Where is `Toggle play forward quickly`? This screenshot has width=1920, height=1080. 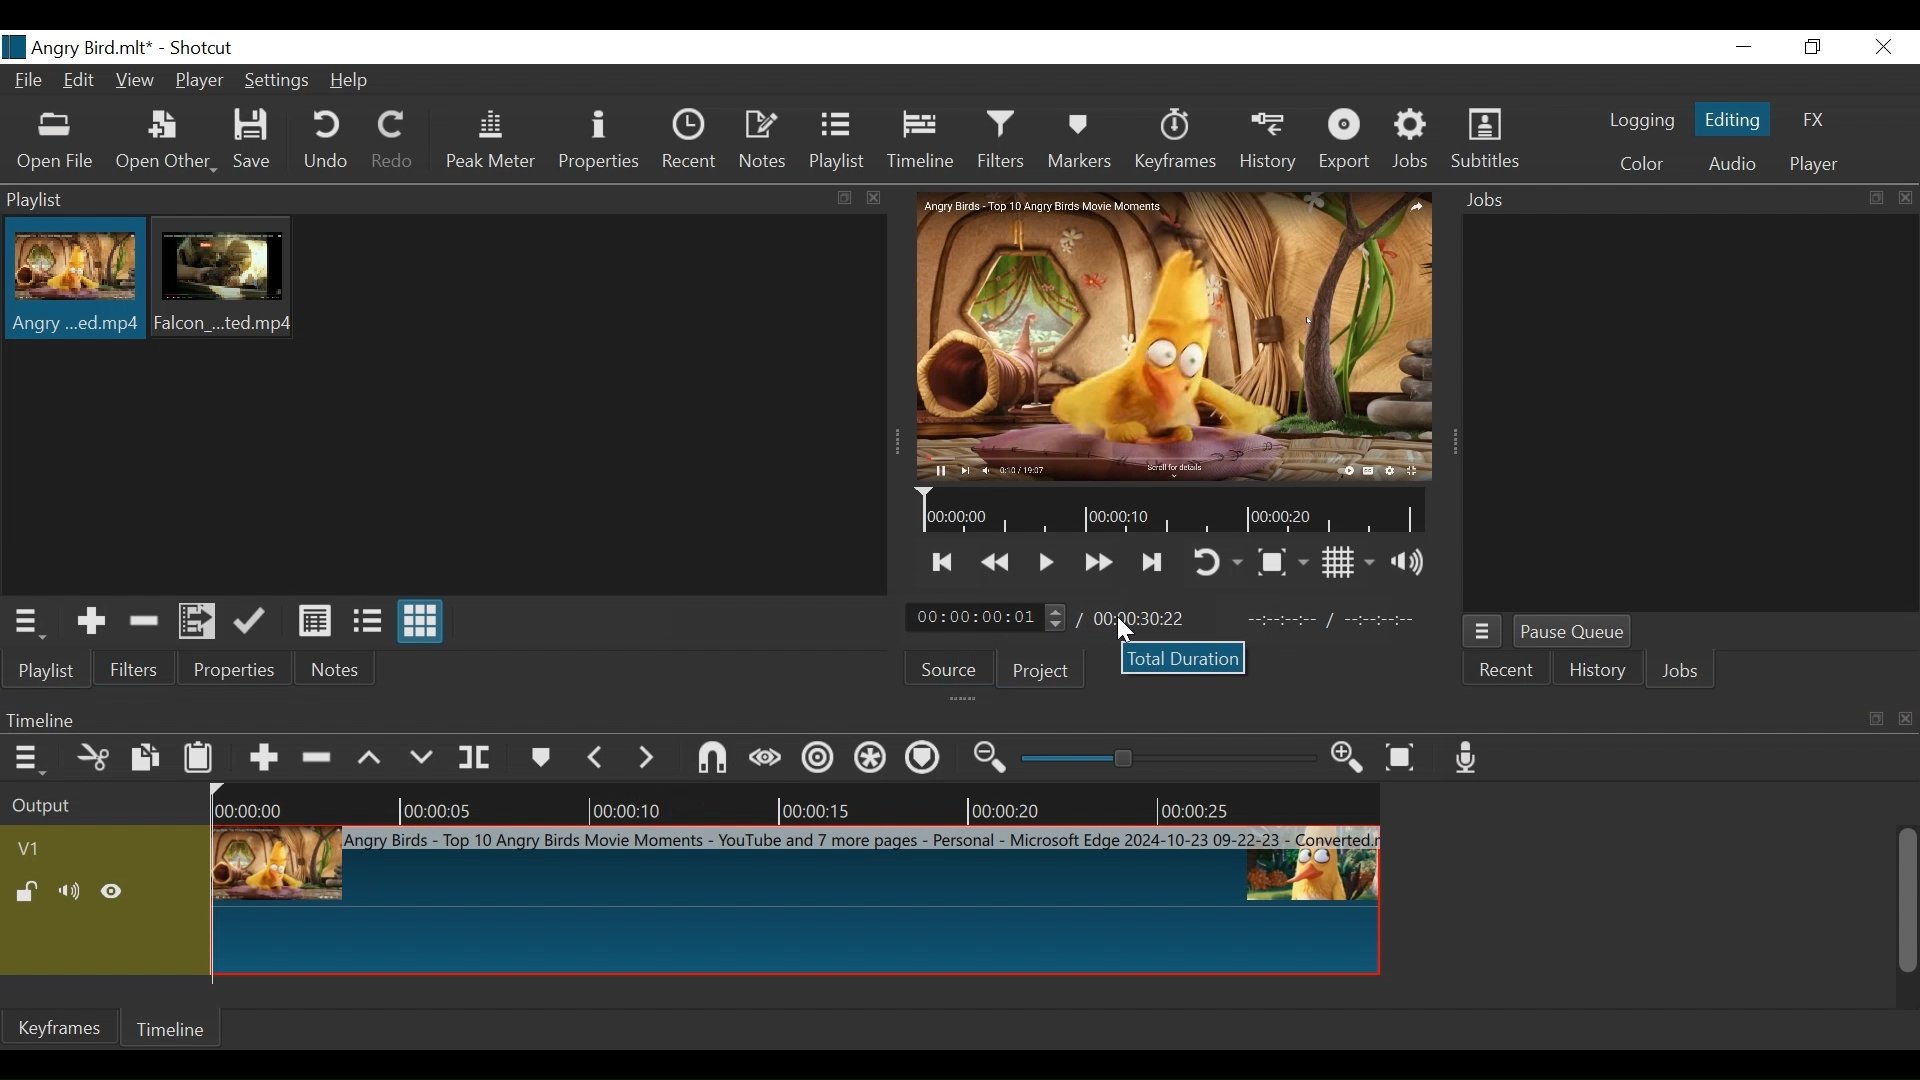
Toggle play forward quickly is located at coordinates (1101, 561).